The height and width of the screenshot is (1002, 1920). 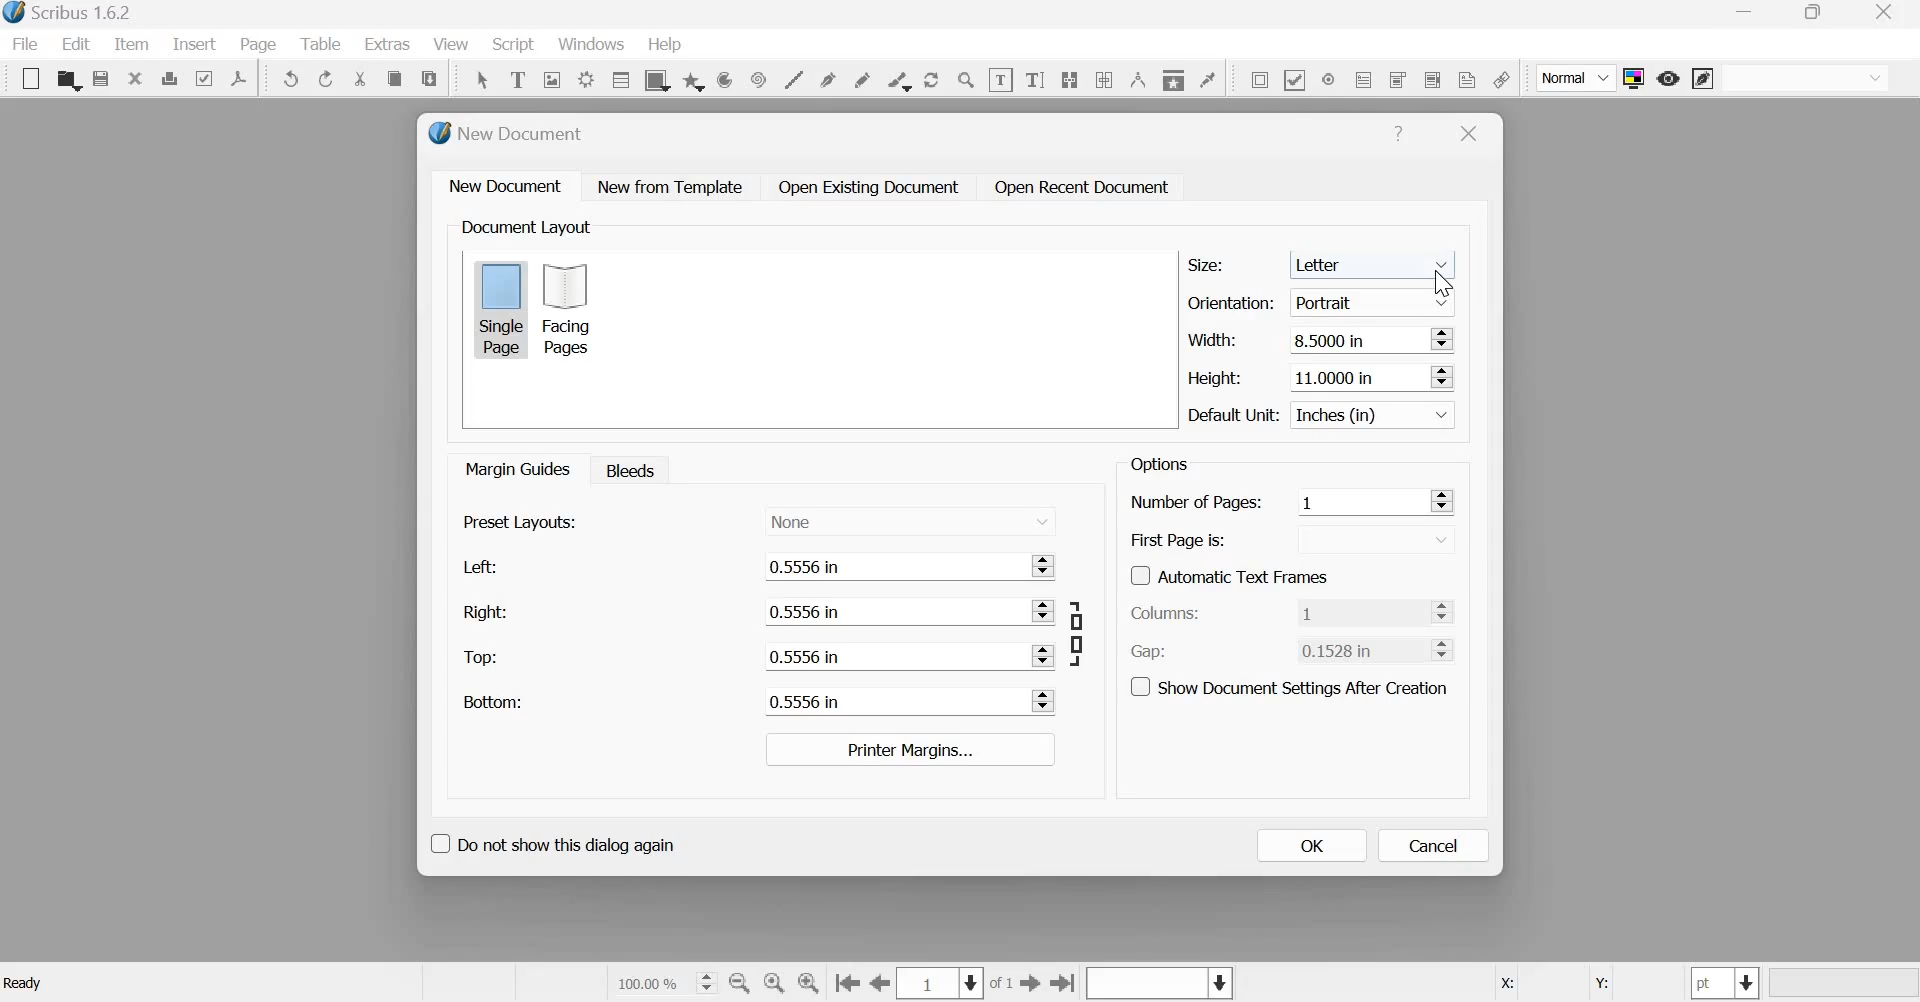 What do you see at coordinates (1726, 983) in the screenshot?
I see `select the current unit` at bounding box center [1726, 983].